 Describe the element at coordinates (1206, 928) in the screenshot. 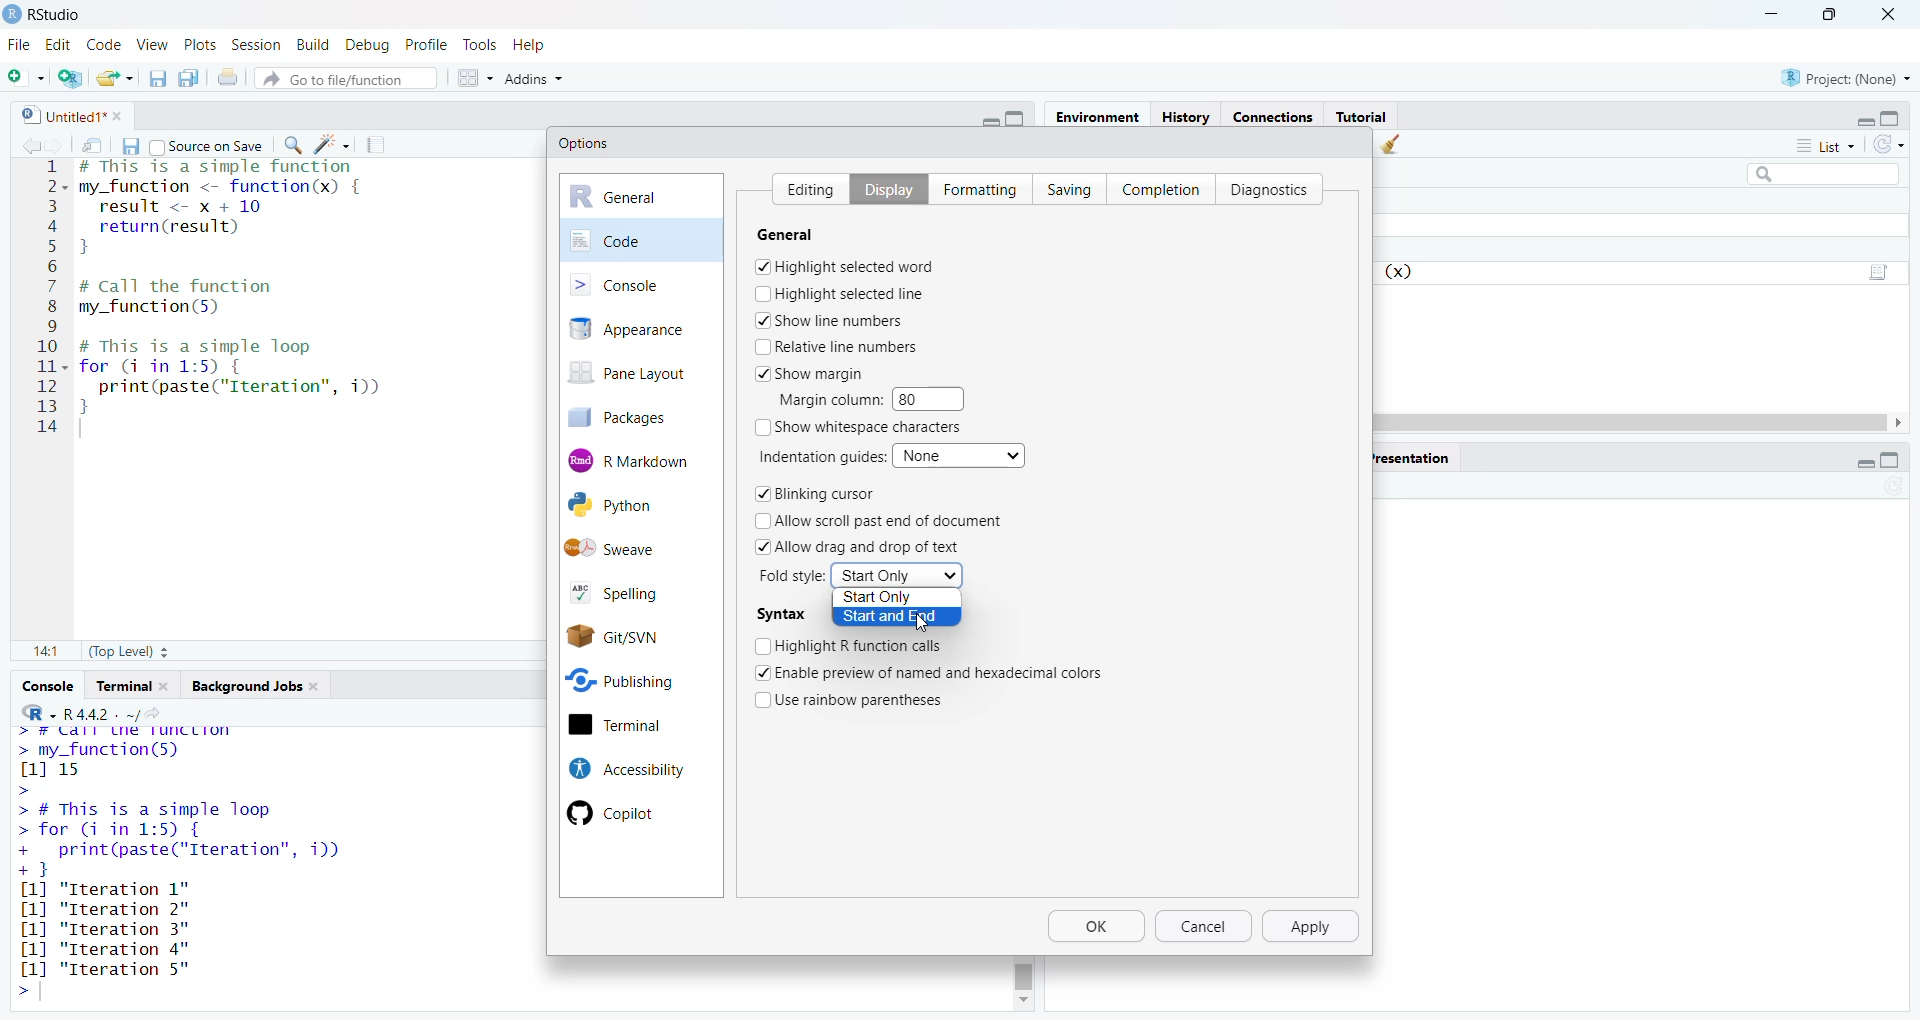

I see `cancel` at that location.